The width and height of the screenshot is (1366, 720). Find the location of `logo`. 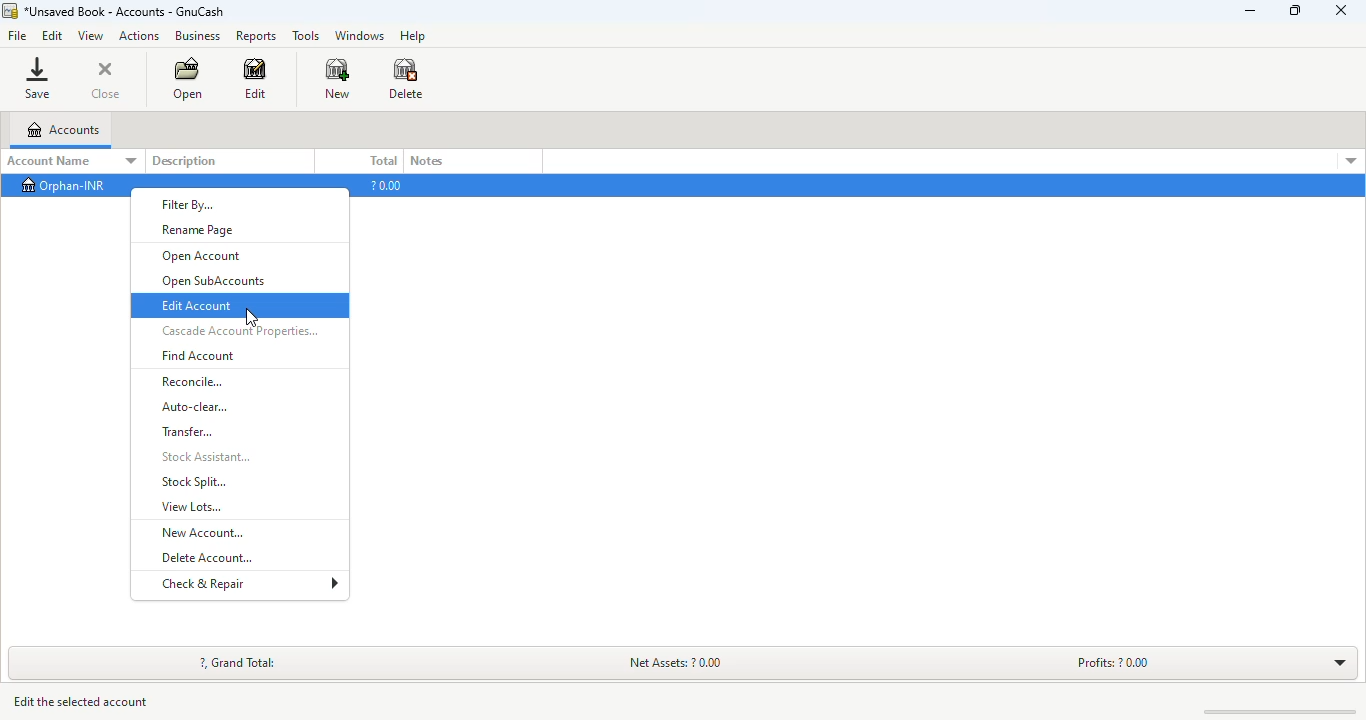

logo is located at coordinates (9, 11).